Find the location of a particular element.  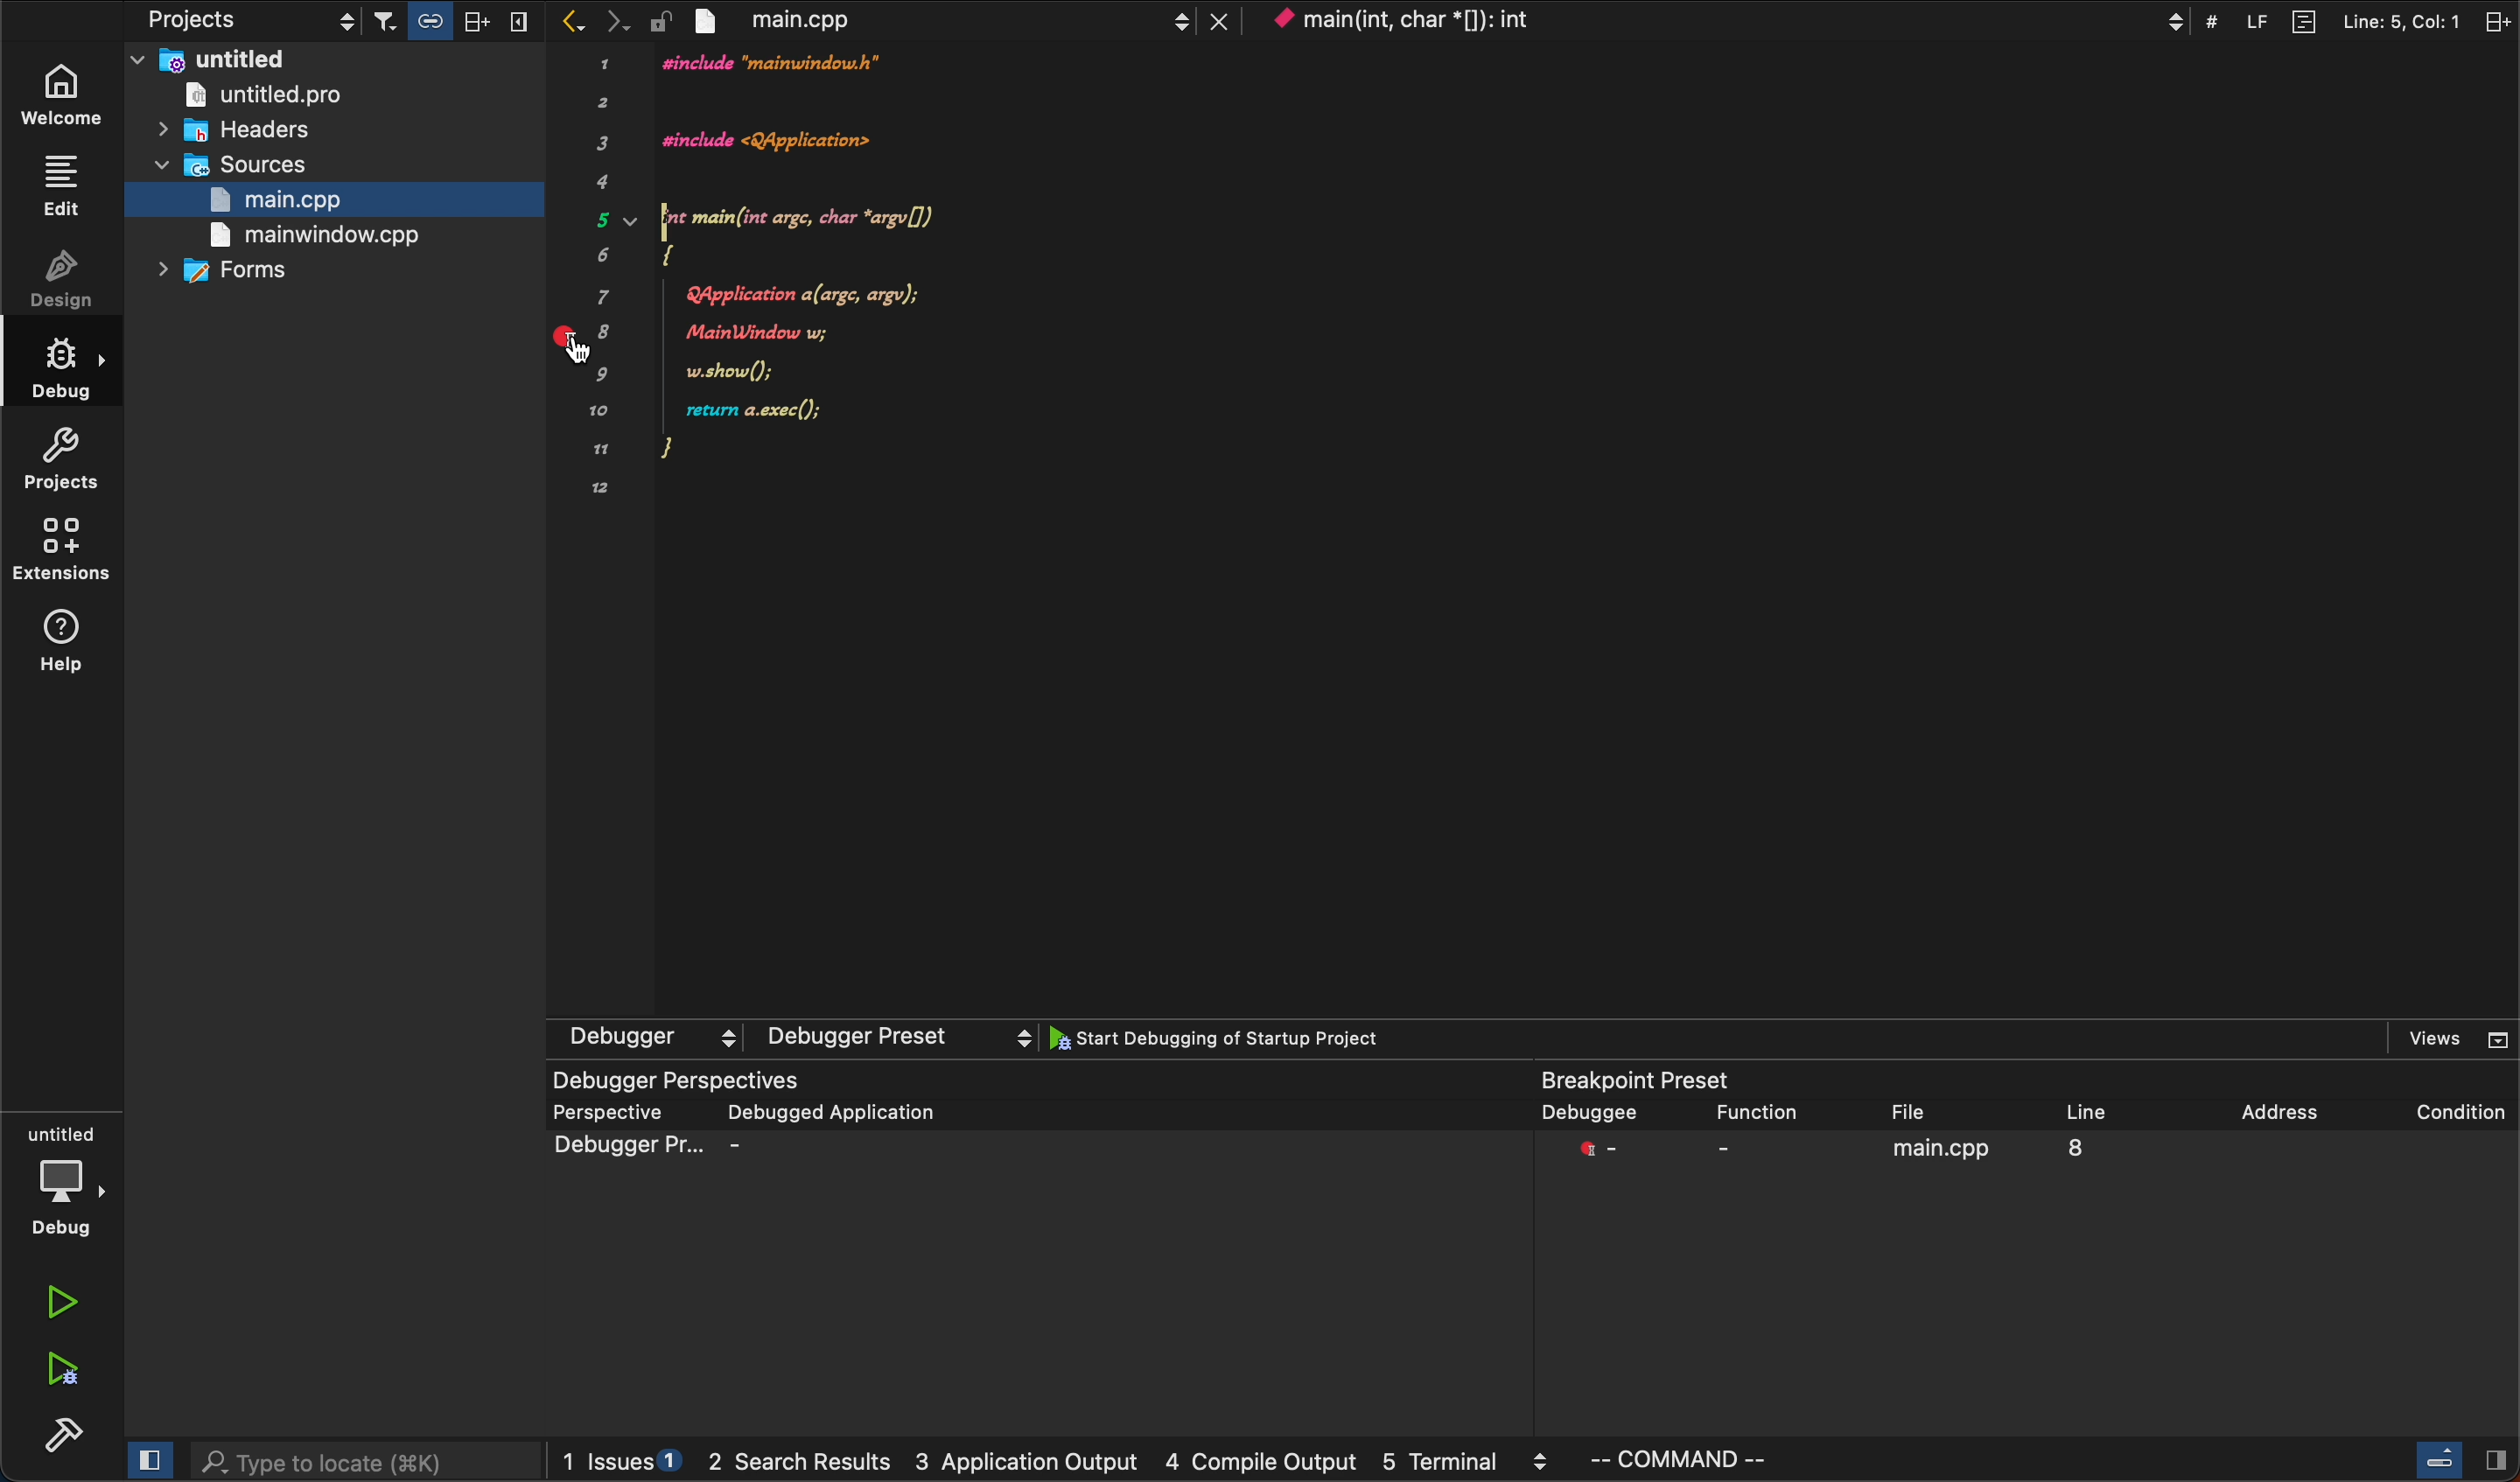

projects is located at coordinates (68, 456).